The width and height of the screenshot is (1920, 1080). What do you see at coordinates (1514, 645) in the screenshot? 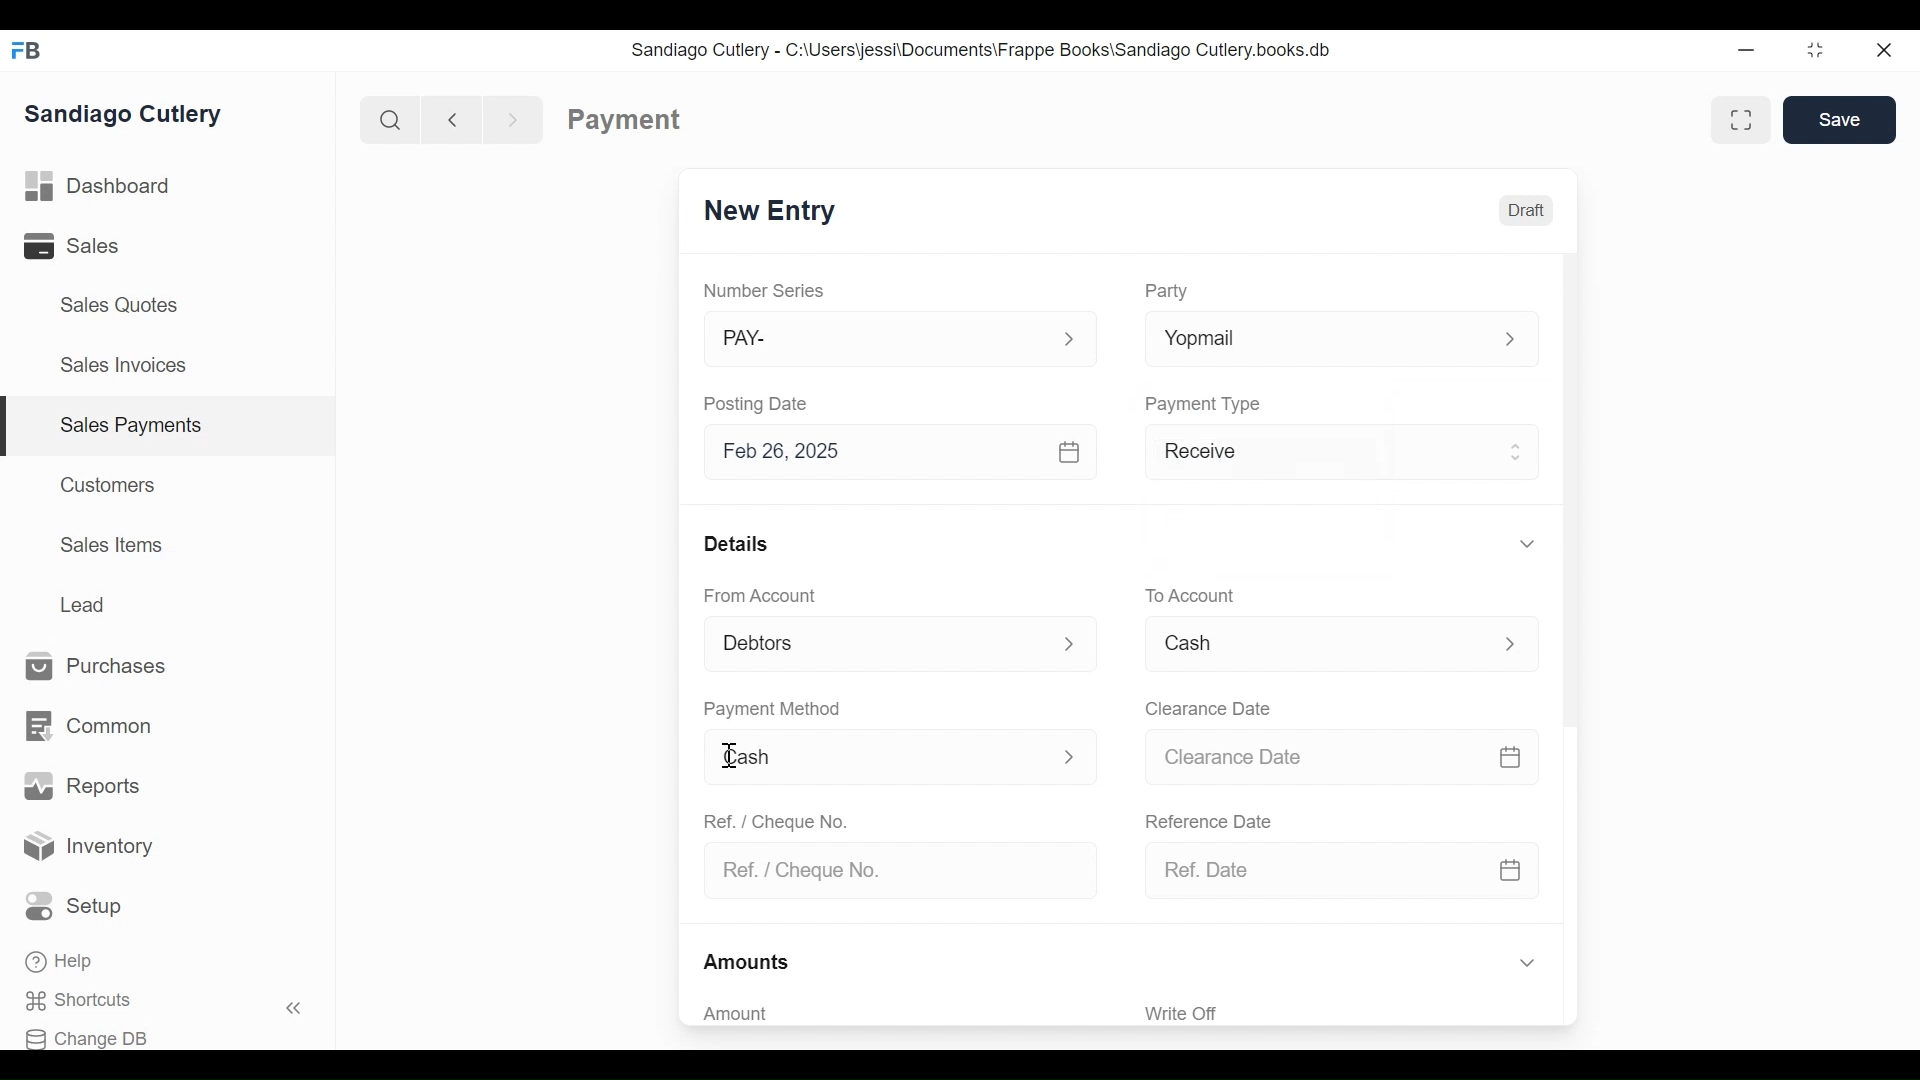
I see `Expand` at bounding box center [1514, 645].